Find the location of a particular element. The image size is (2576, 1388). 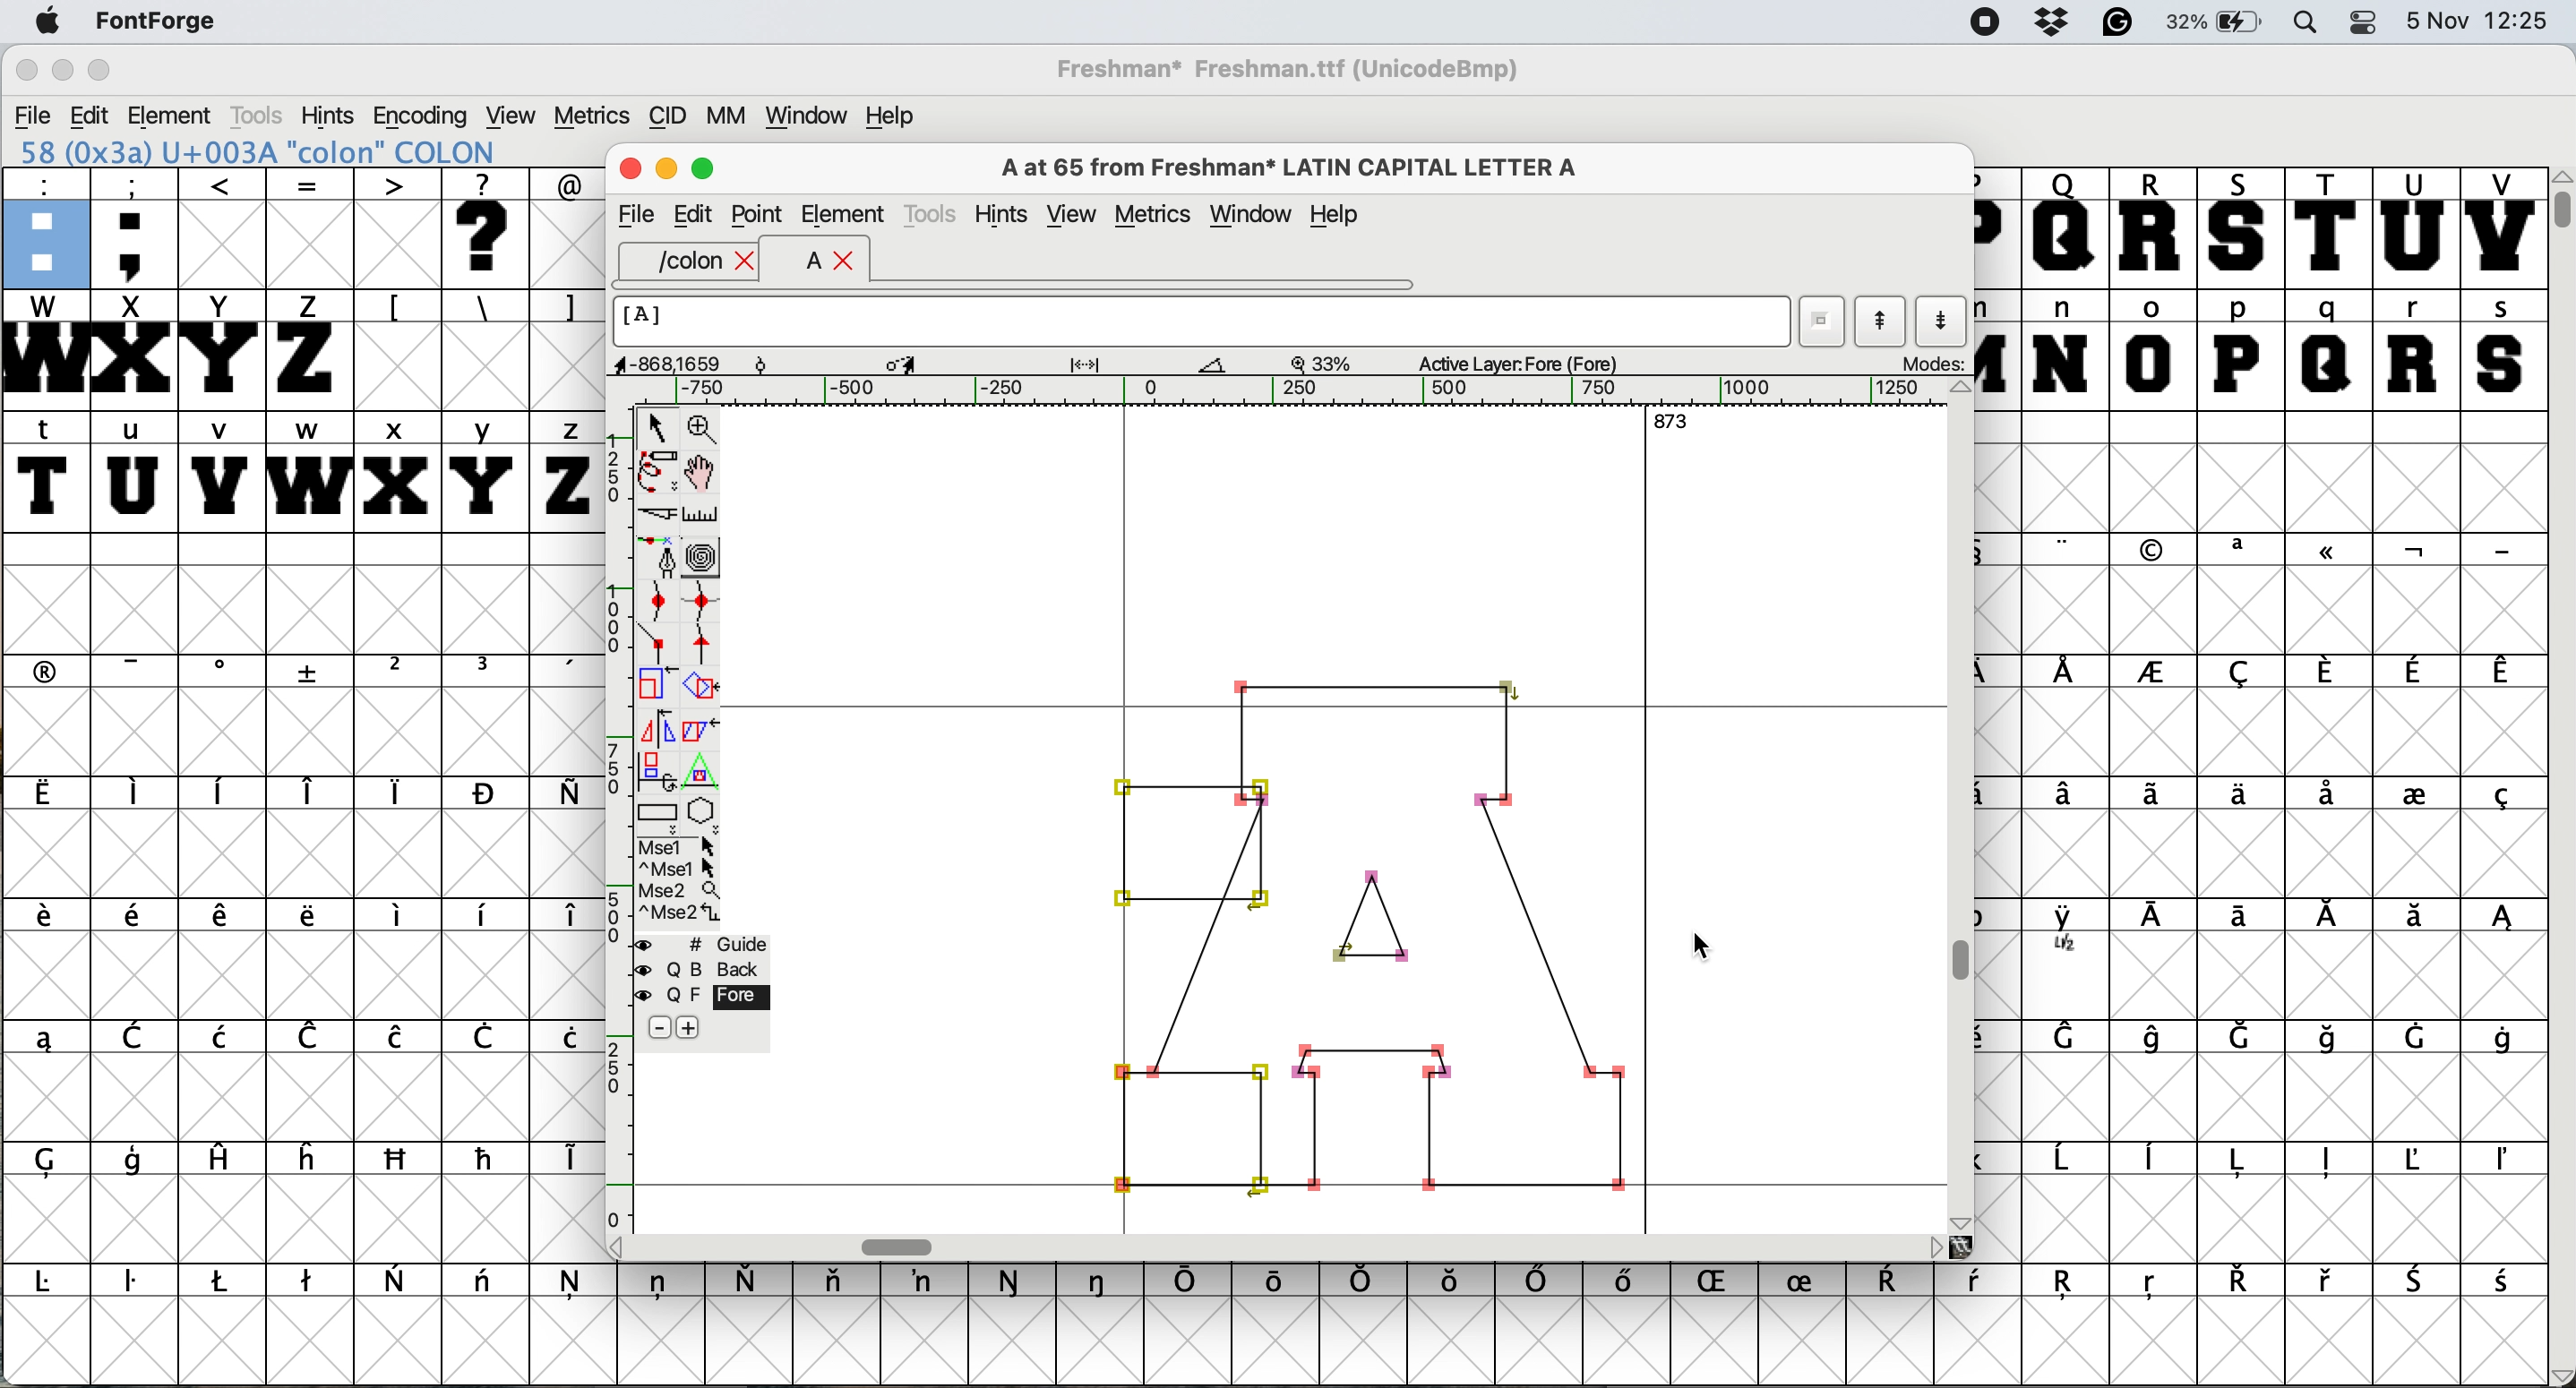

show next character is located at coordinates (1942, 318).